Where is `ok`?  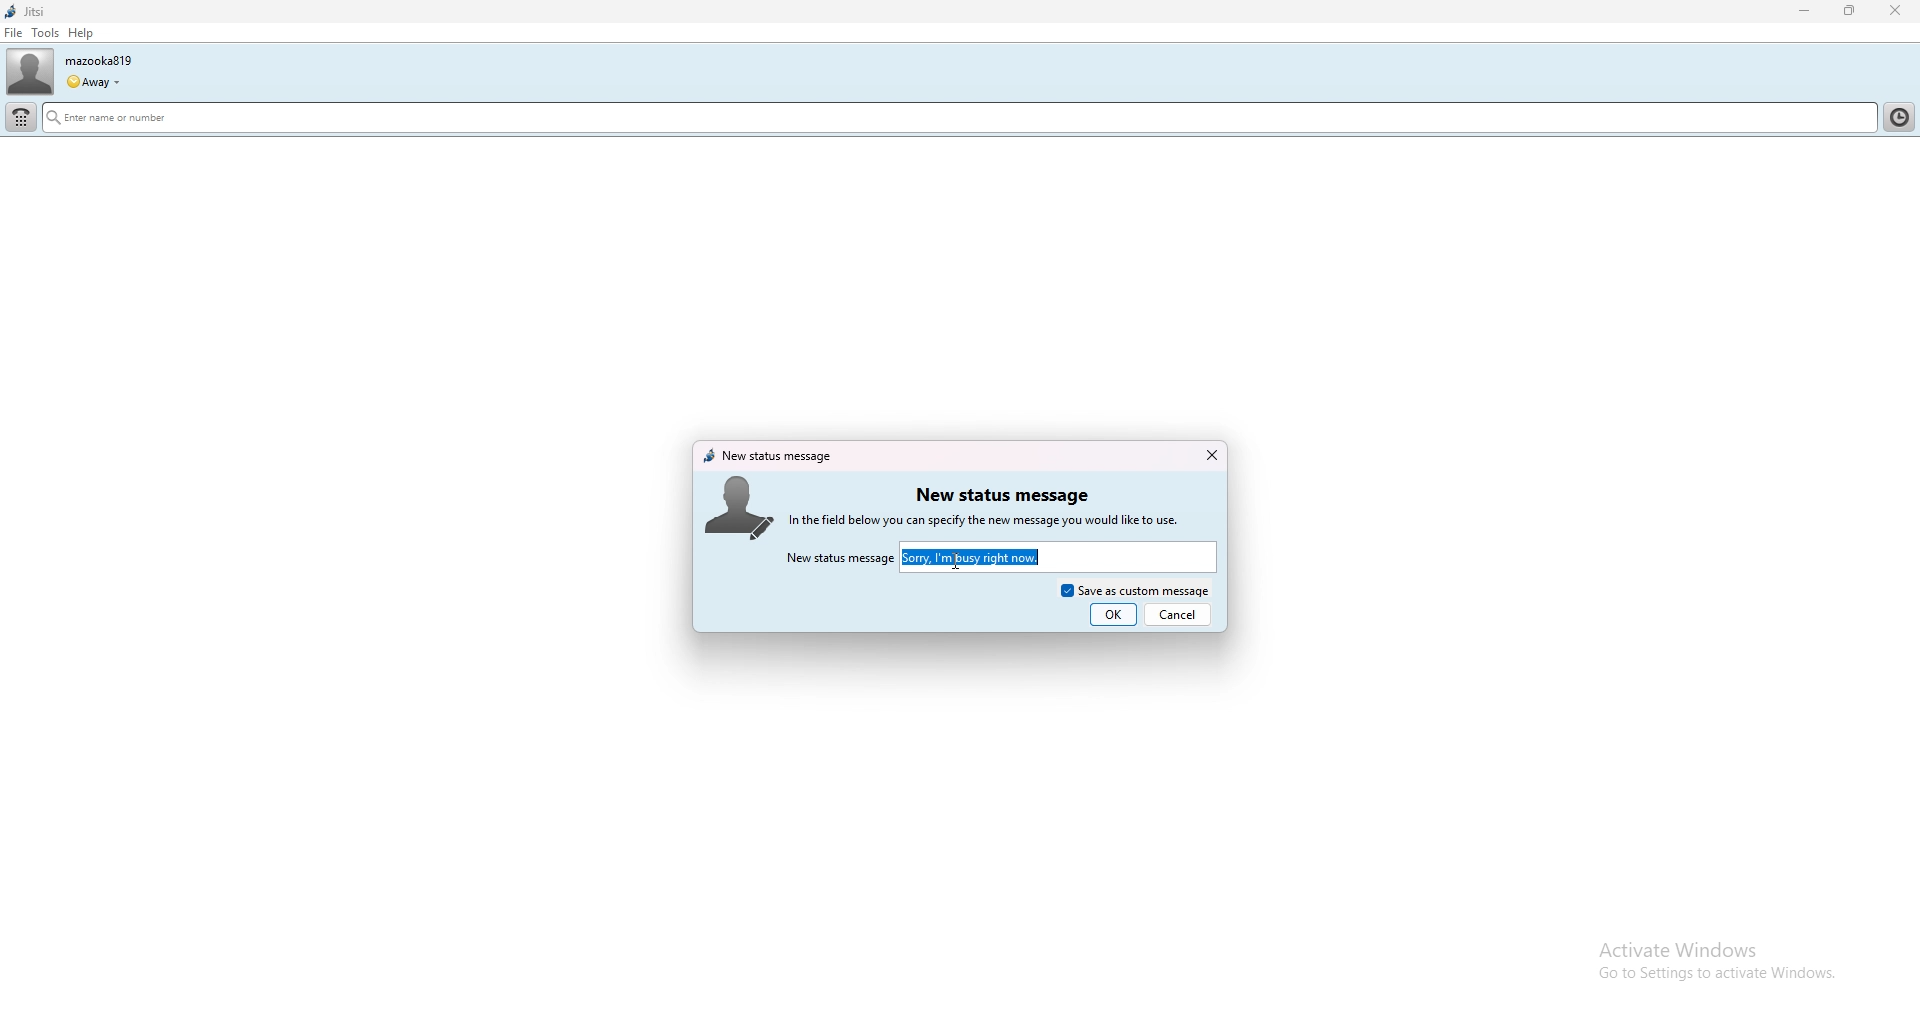
ok is located at coordinates (1114, 615).